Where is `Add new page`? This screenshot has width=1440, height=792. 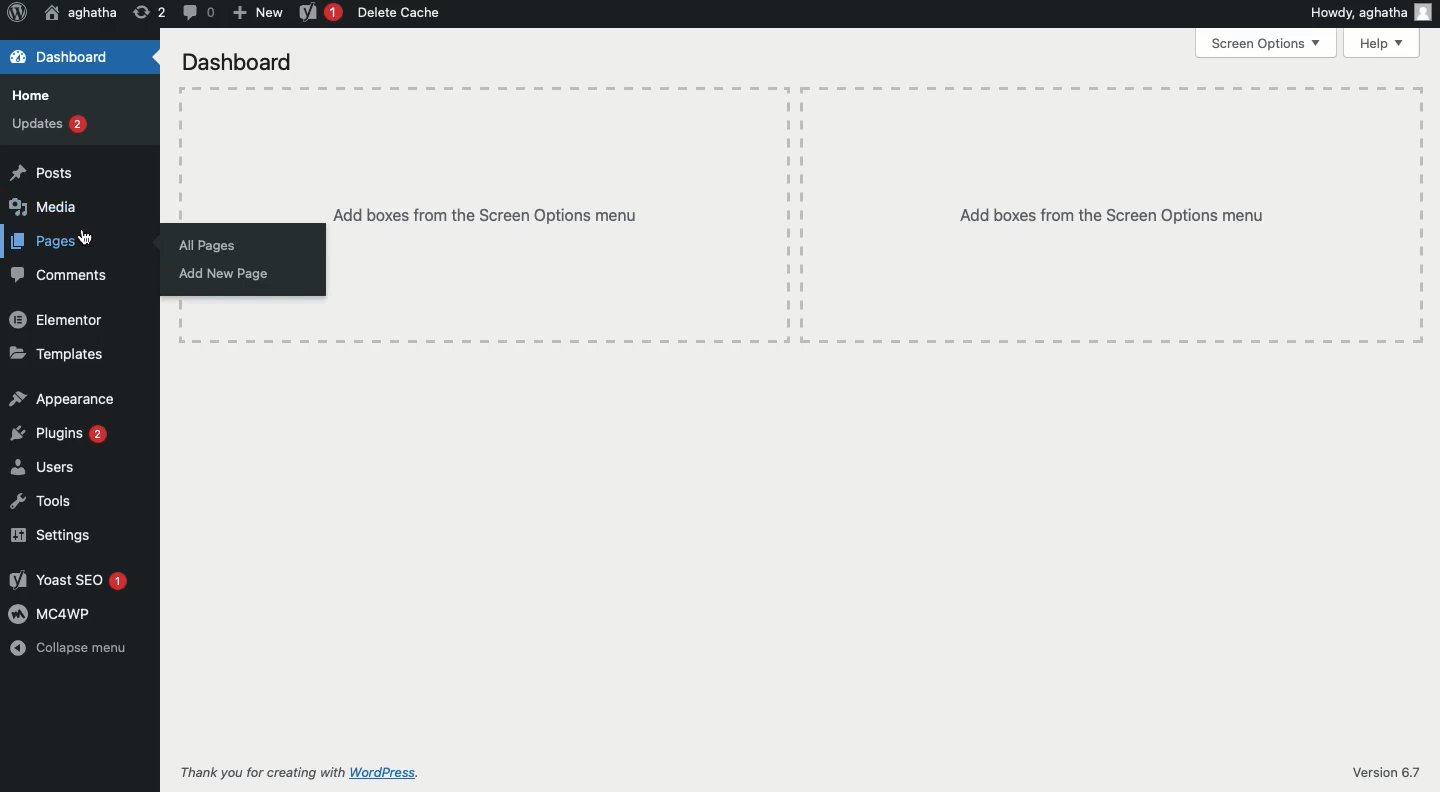
Add new page is located at coordinates (224, 275).